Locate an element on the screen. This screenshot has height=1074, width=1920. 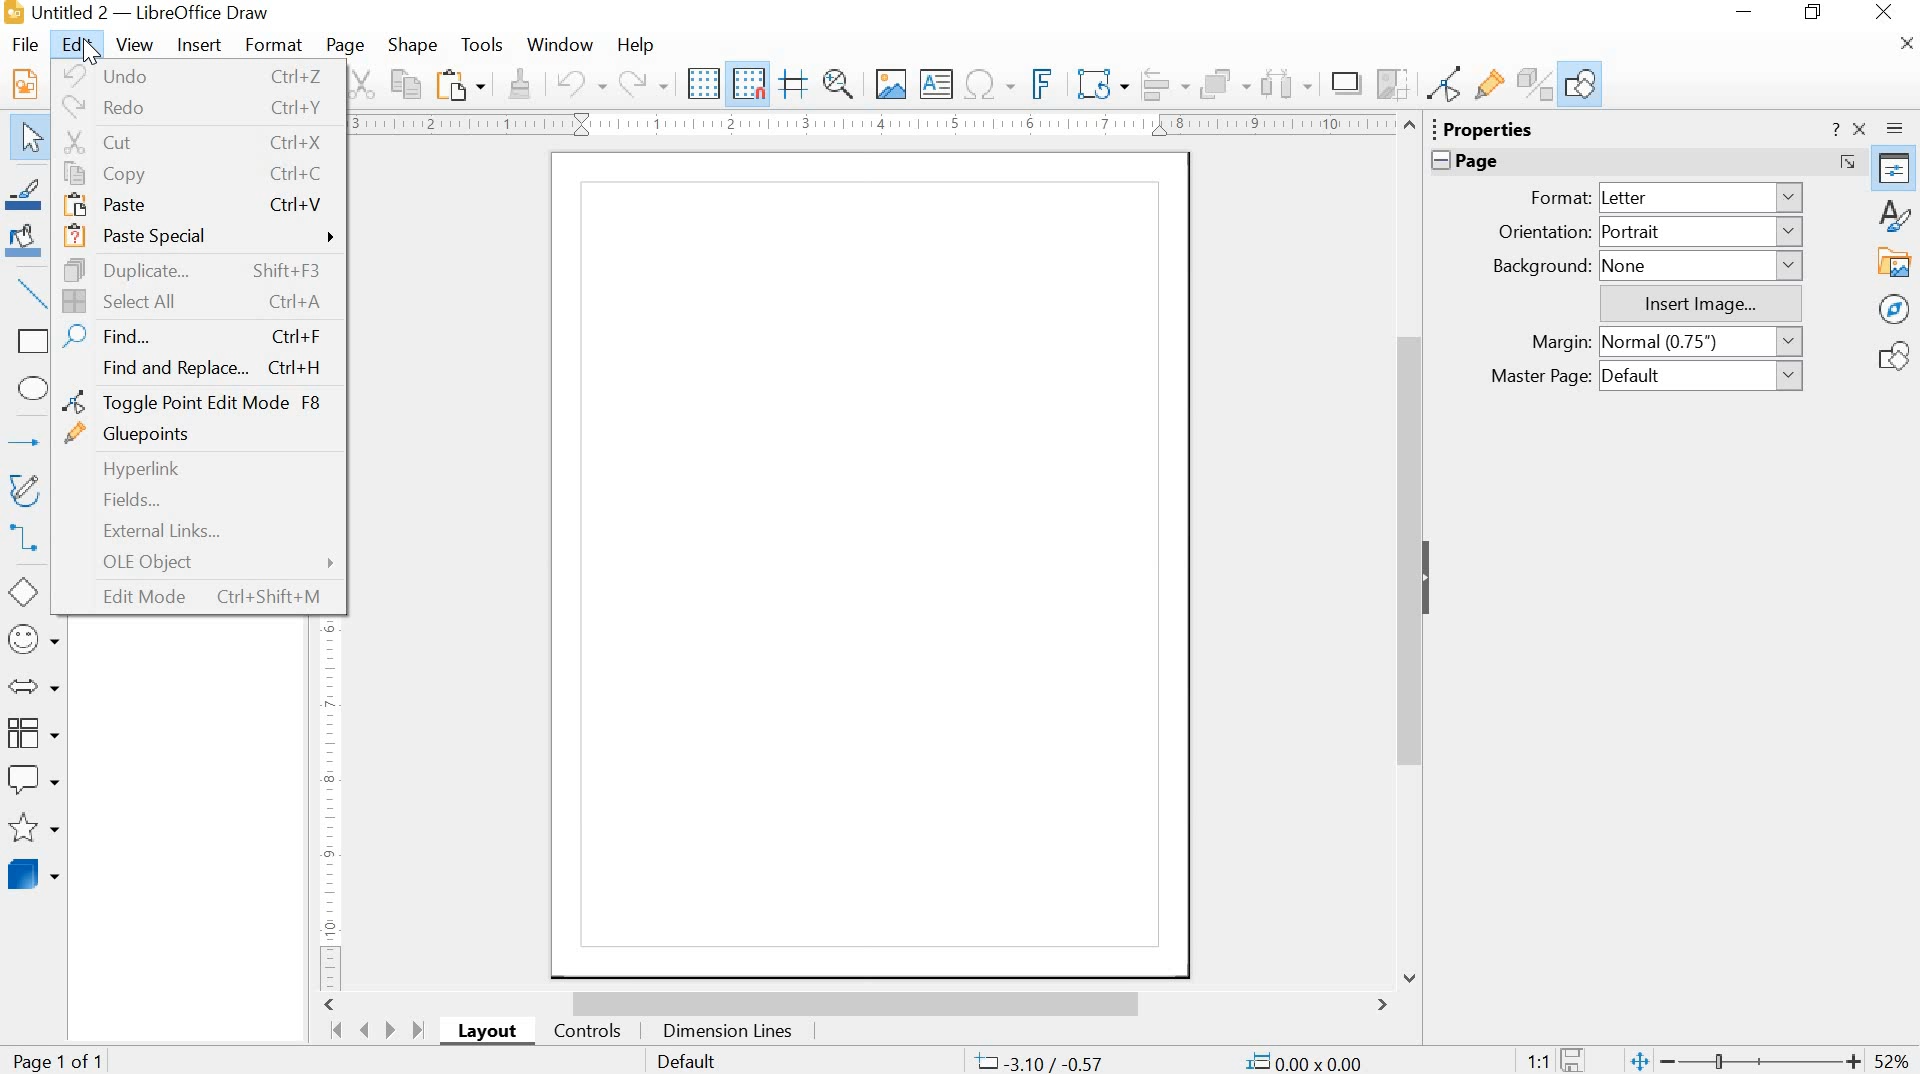
Display Grid is located at coordinates (705, 83).